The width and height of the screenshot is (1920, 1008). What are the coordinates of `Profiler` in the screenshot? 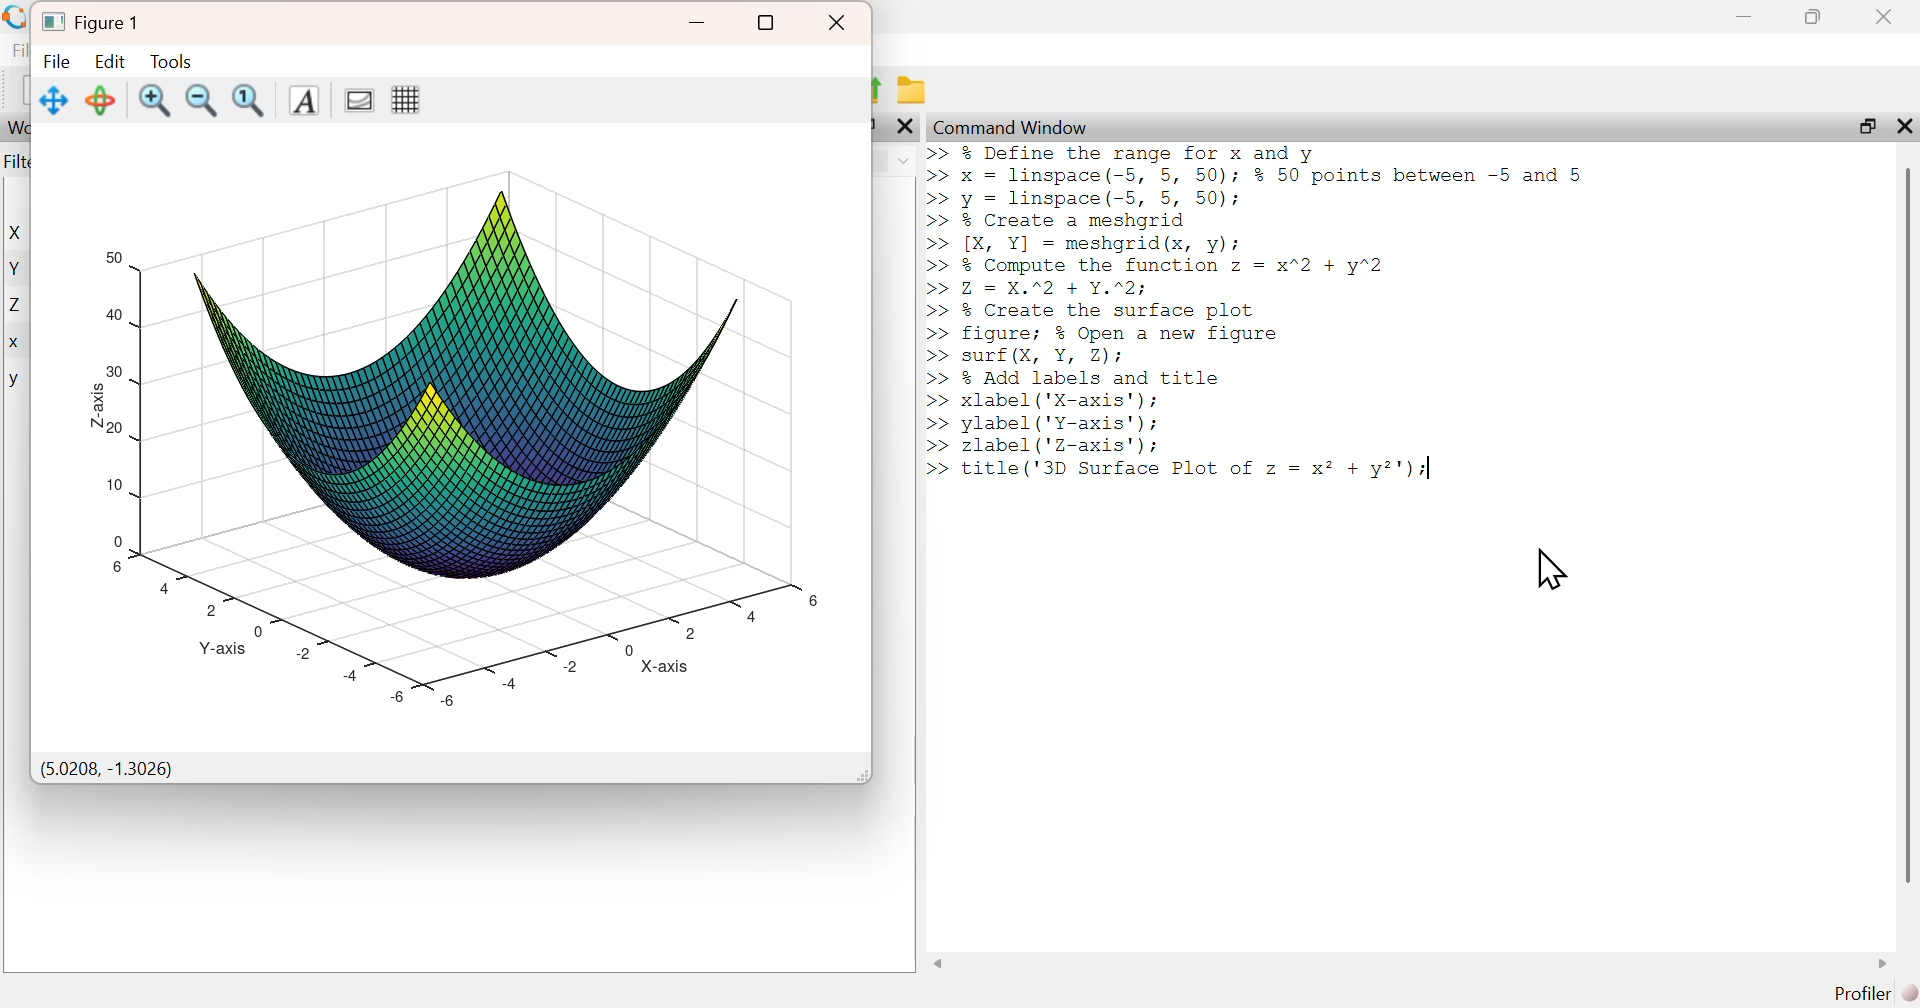 It's located at (1875, 994).